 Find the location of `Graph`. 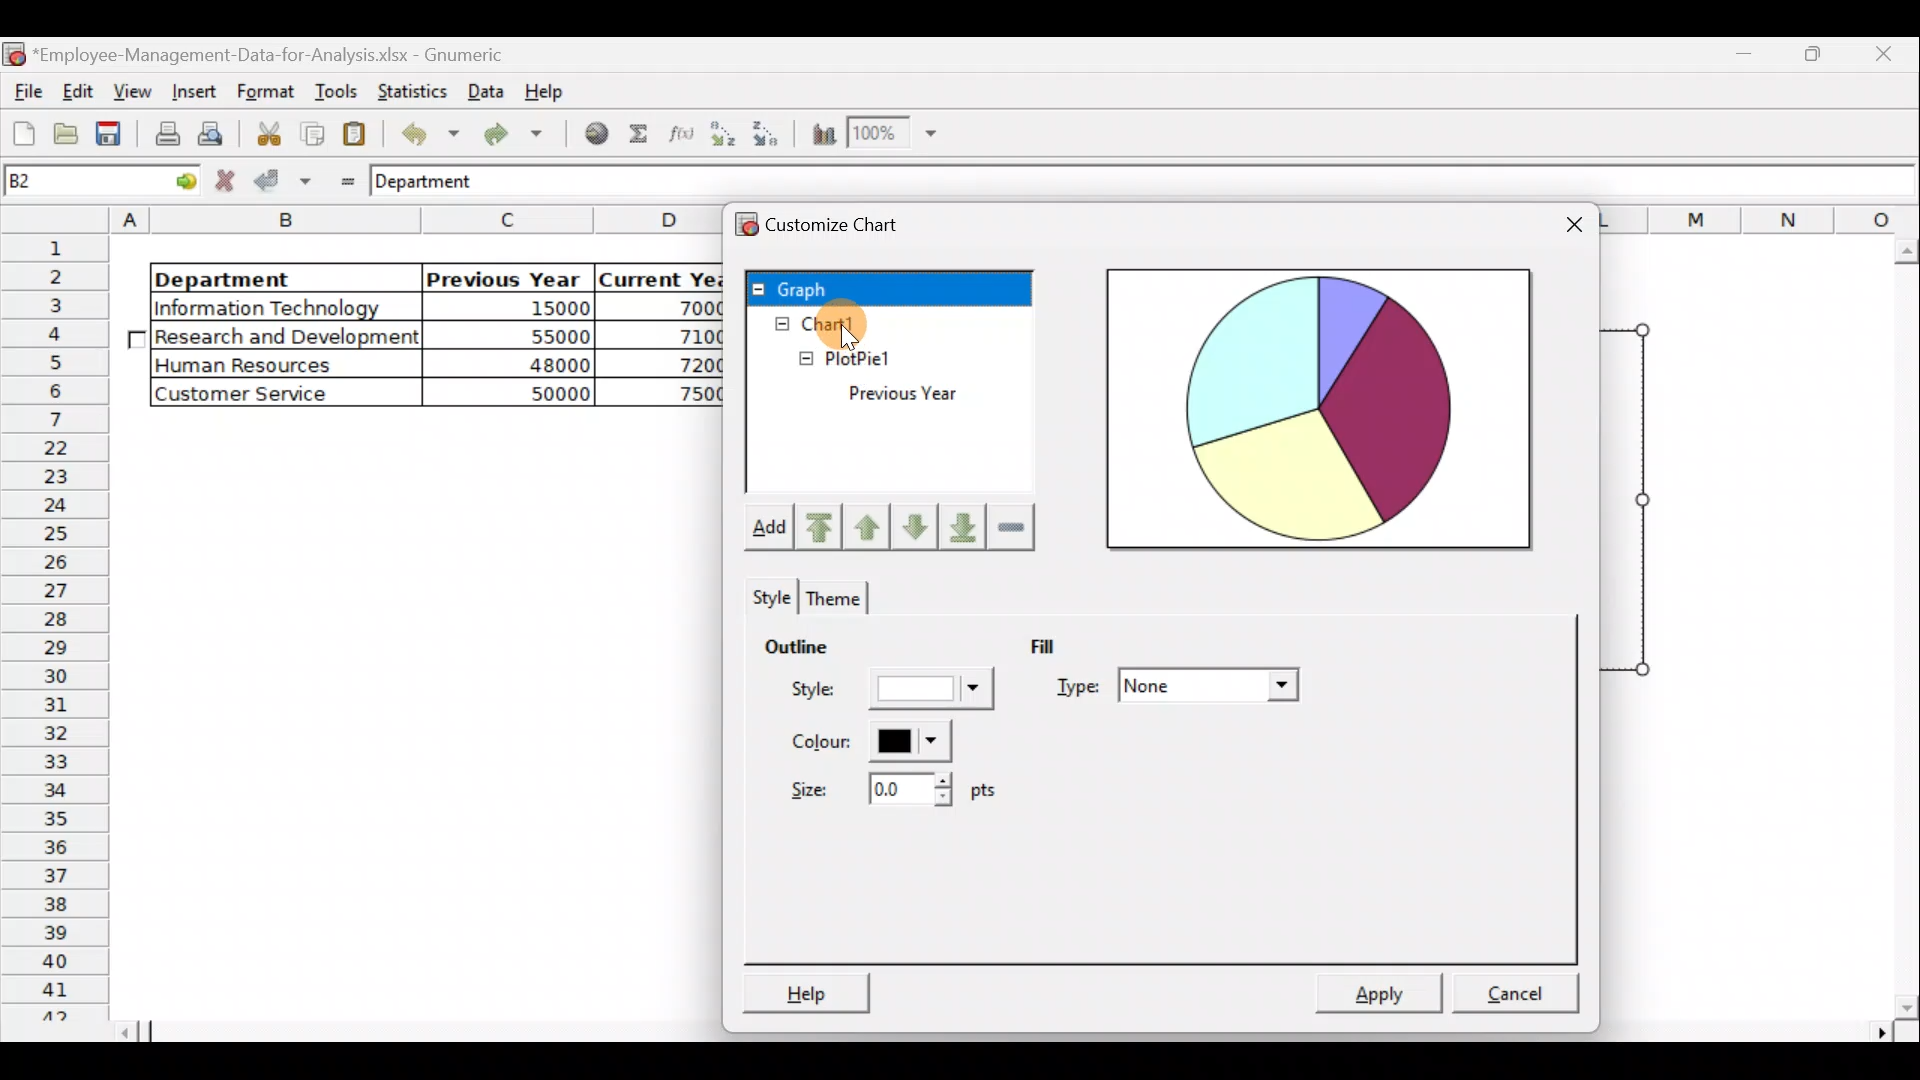

Graph is located at coordinates (888, 285).